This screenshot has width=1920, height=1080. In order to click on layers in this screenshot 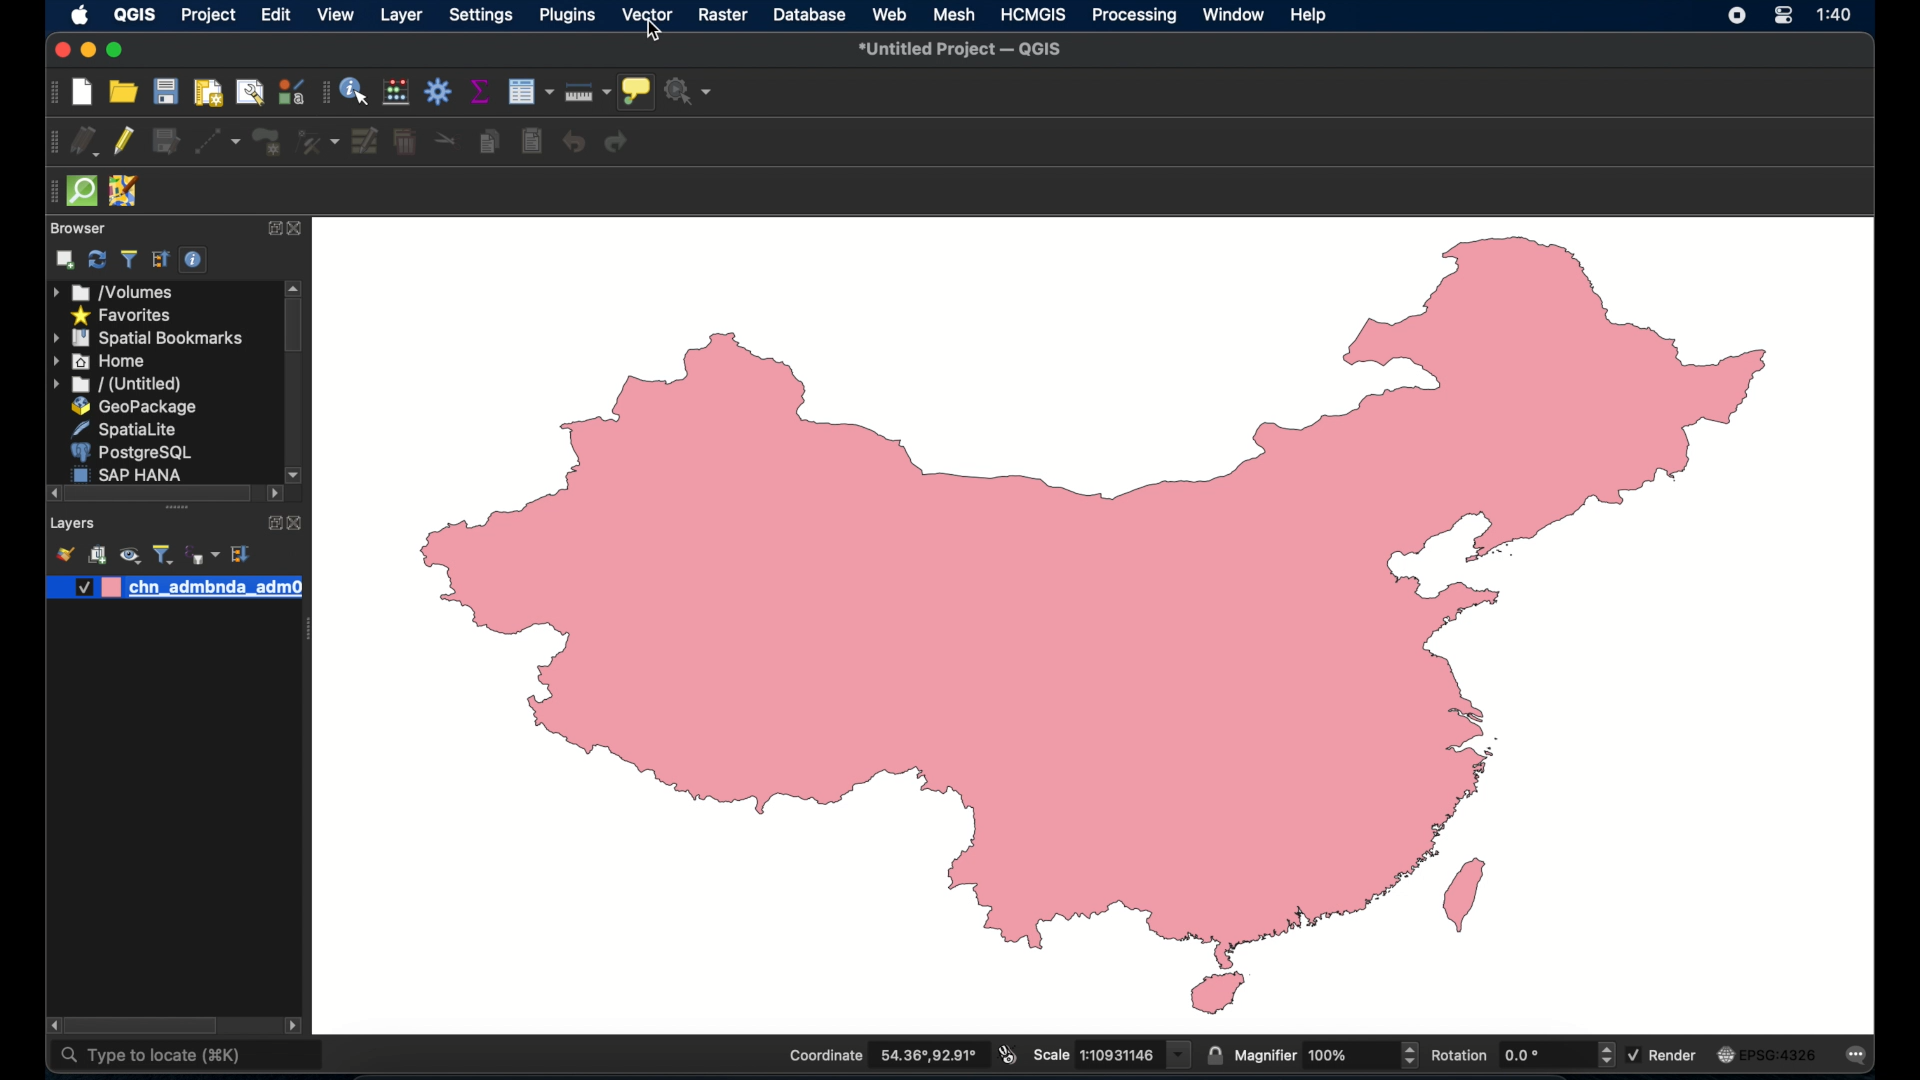, I will do `click(72, 525)`.